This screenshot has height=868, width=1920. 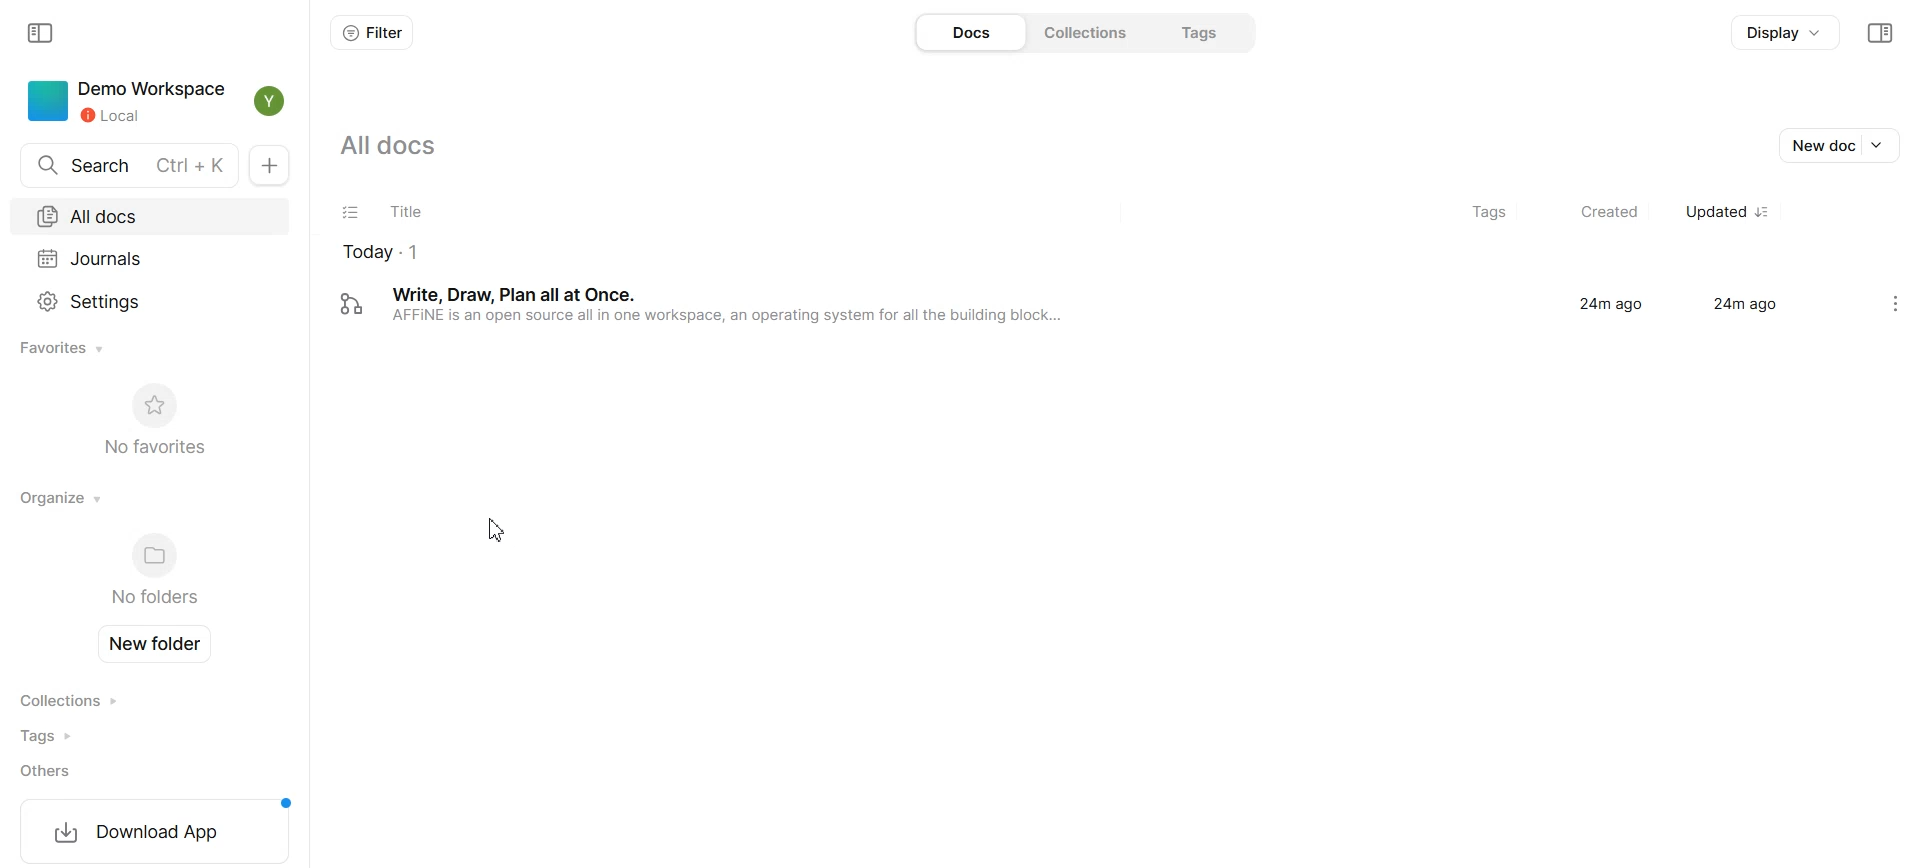 I want to click on Title, so click(x=555, y=213).